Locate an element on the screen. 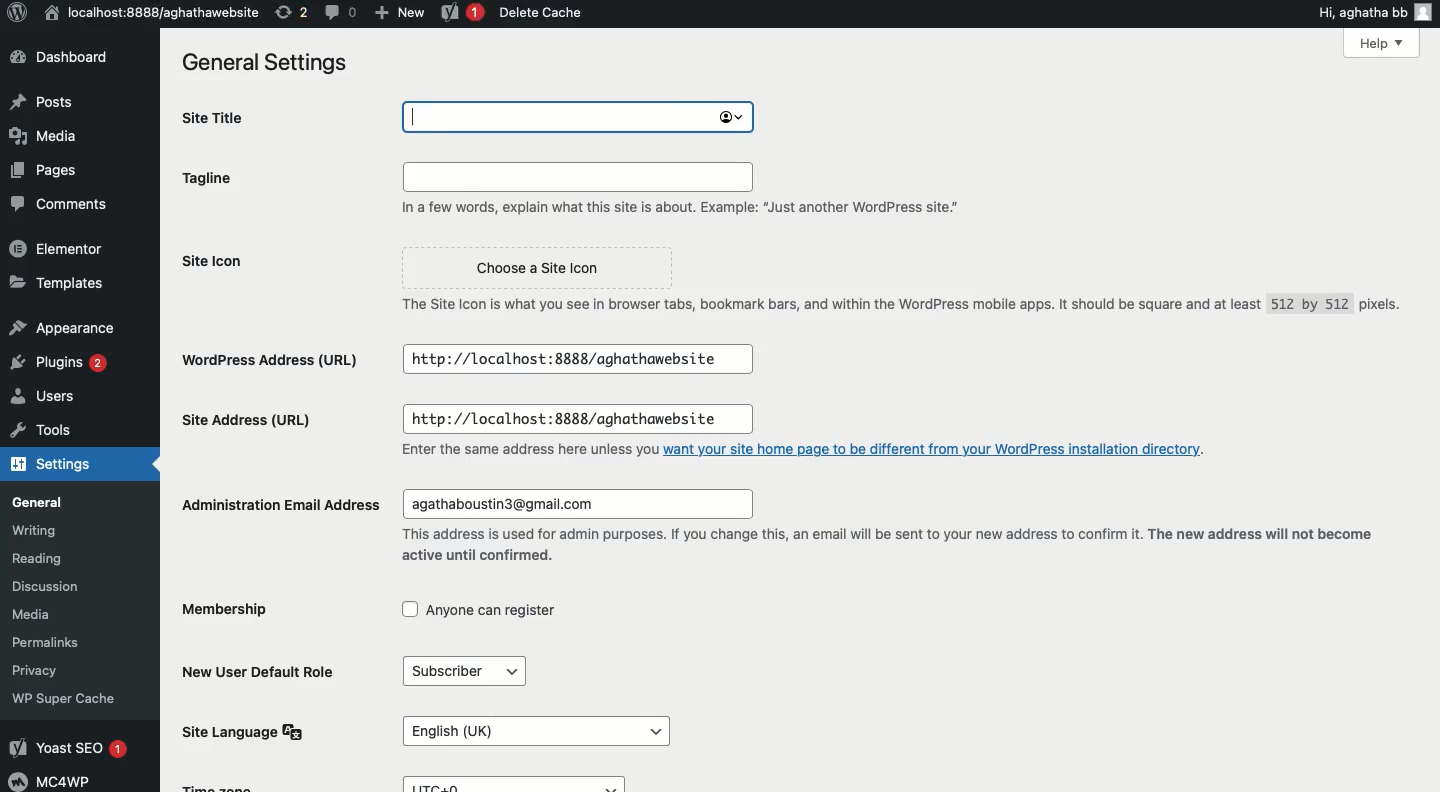  Yoast is located at coordinates (464, 12).